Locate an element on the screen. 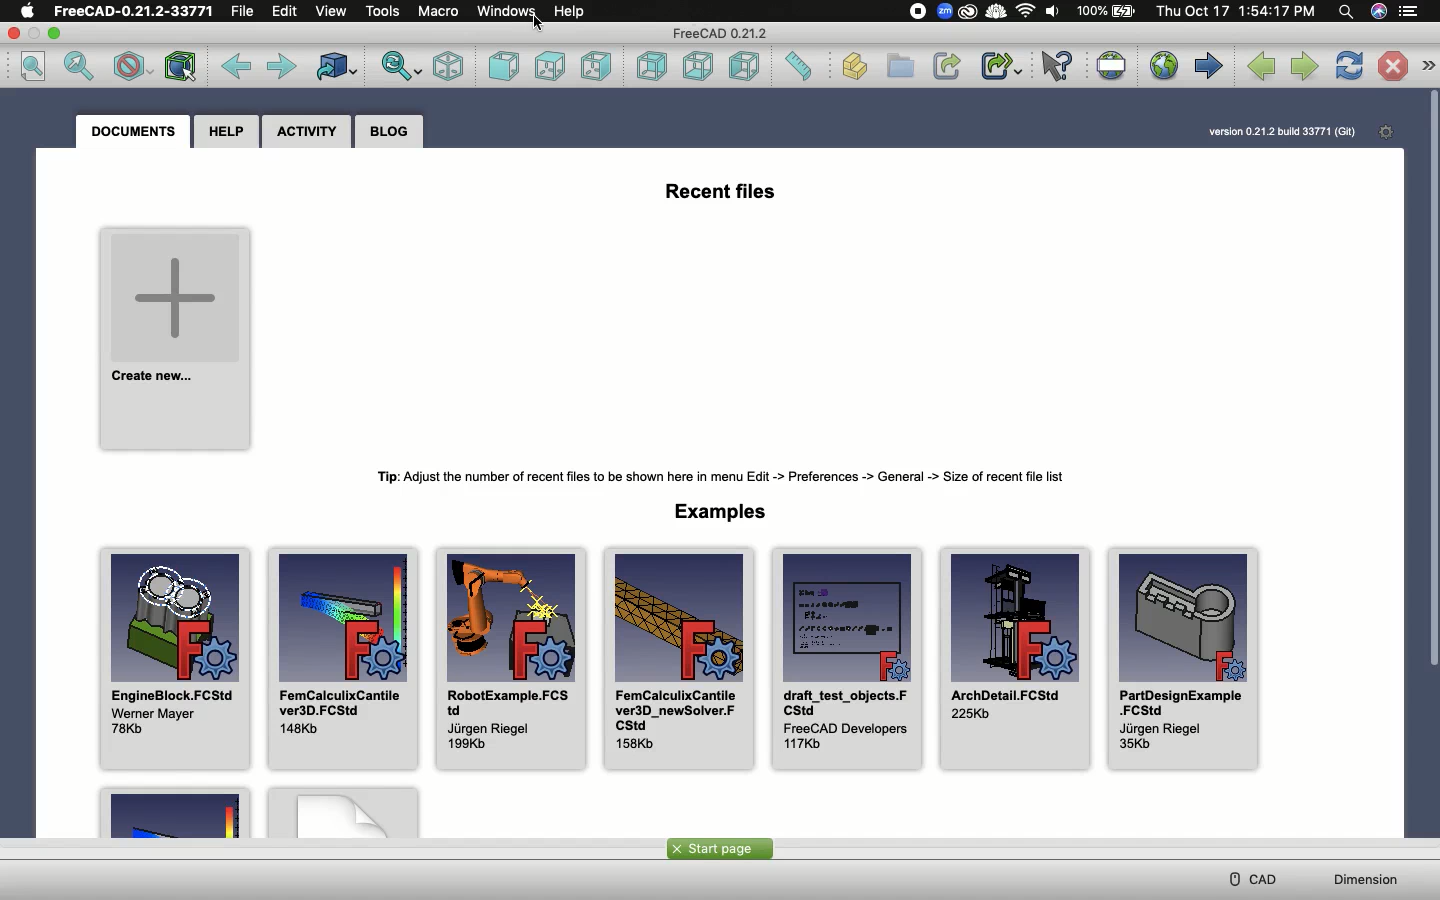  Dimension is located at coordinates (1367, 881).